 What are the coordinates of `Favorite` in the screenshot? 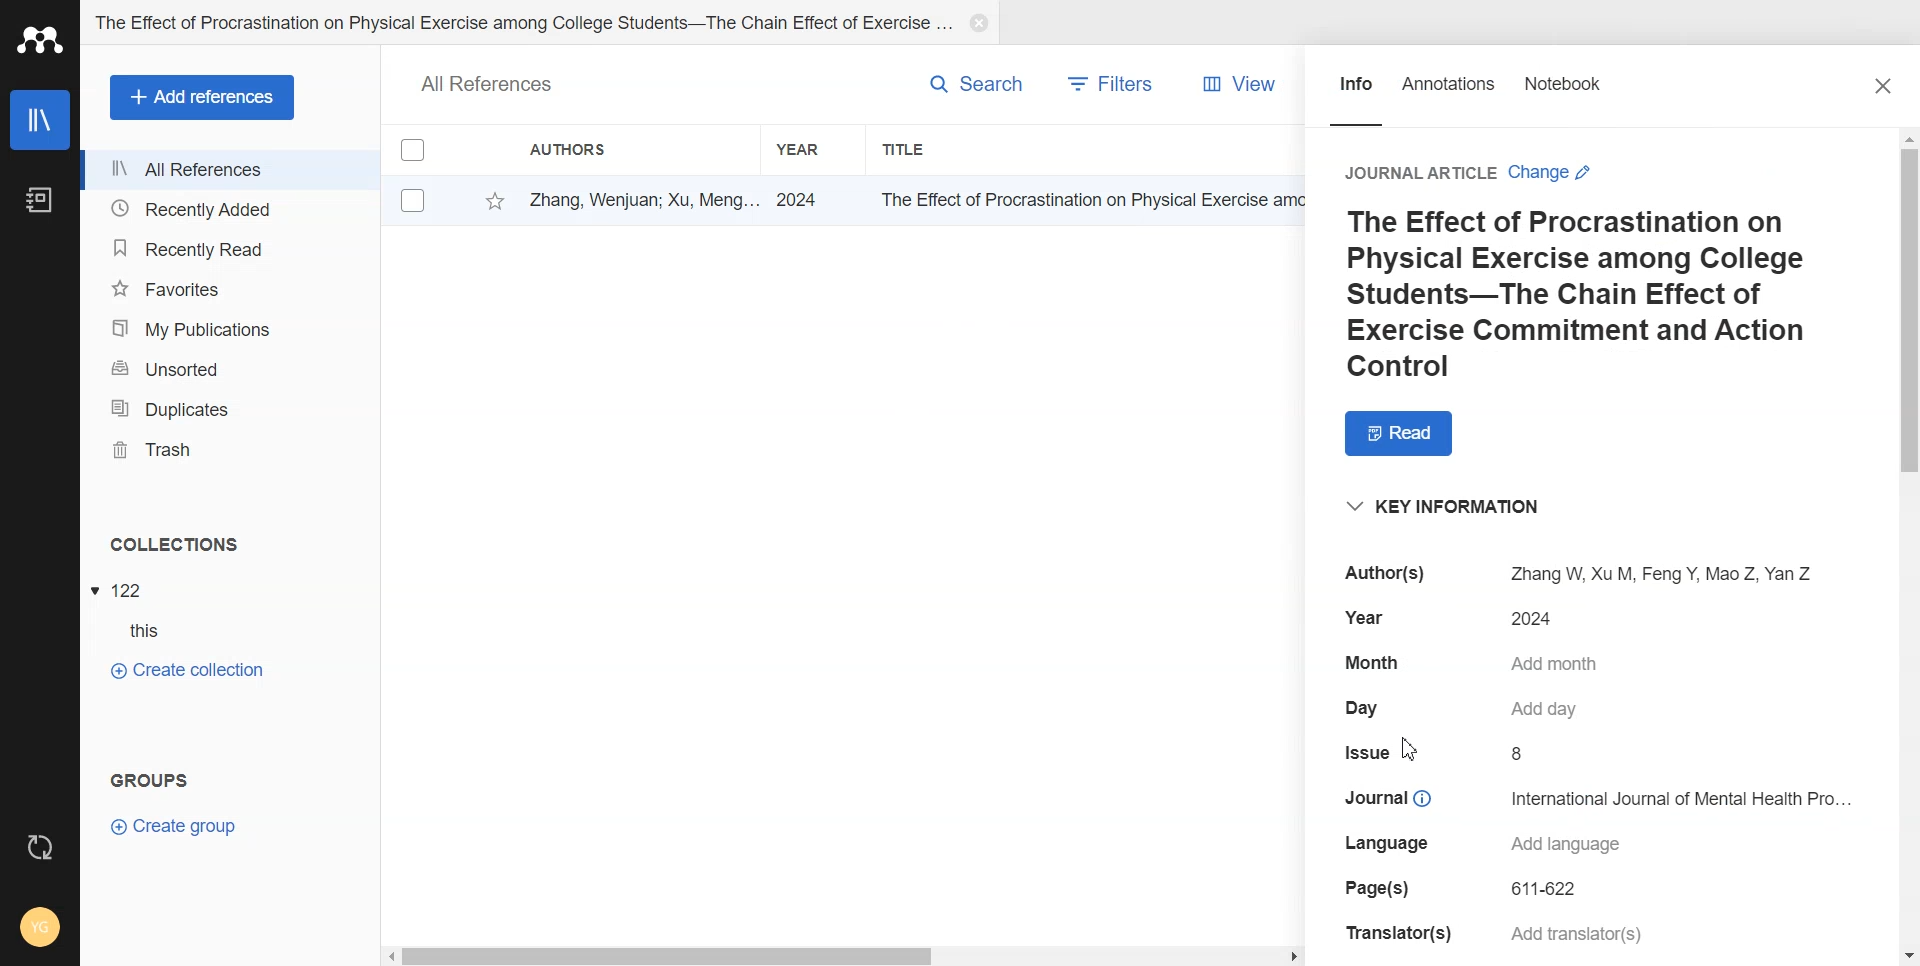 It's located at (491, 201).